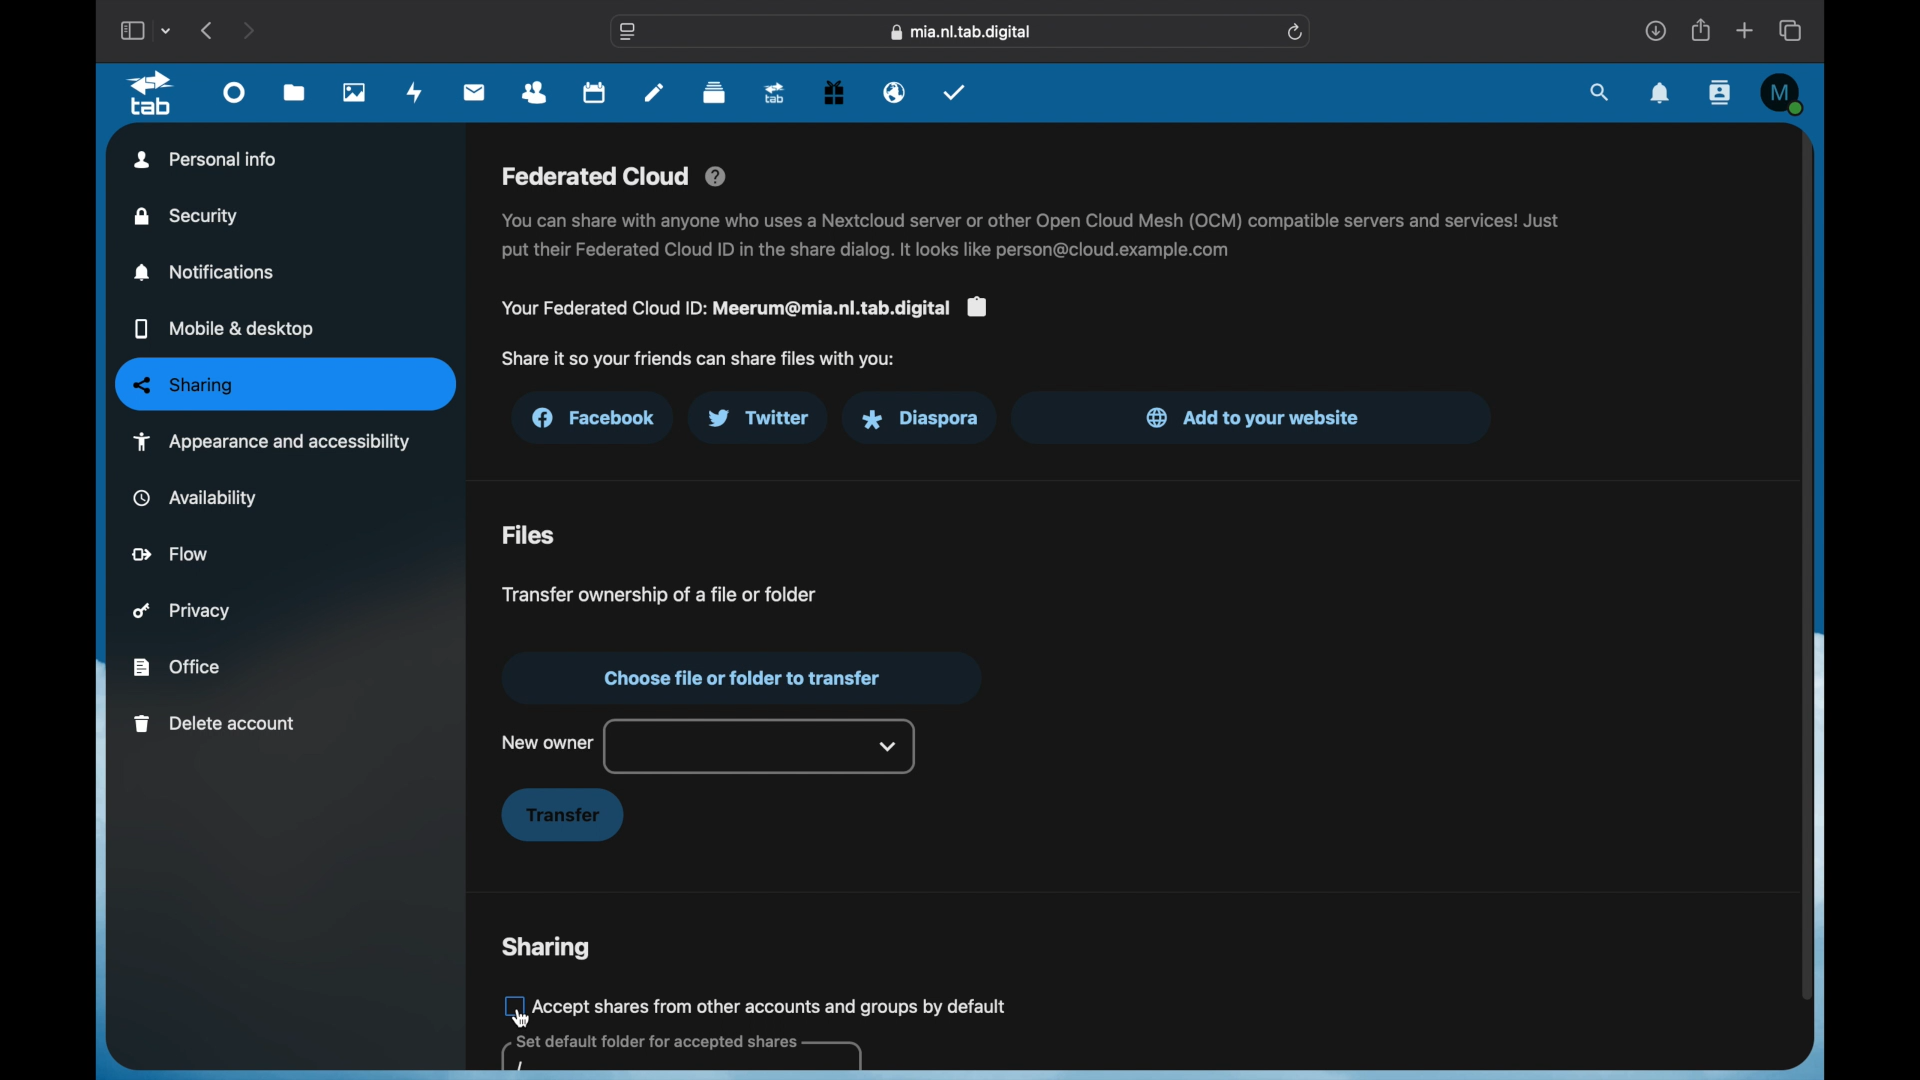 The width and height of the screenshot is (1920, 1080). What do you see at coordinates (775, 94) in the screenshot?
I see `upgrade` at bounding box center [775, 94].